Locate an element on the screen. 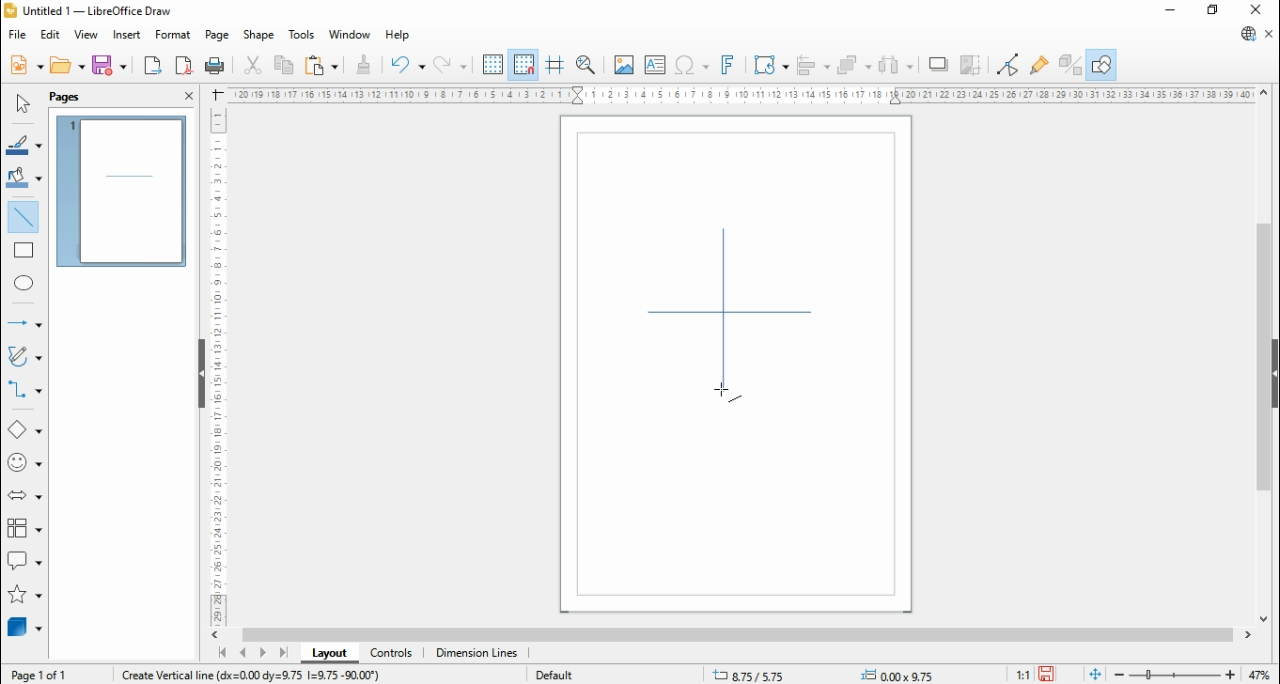  close document is located at coordinates (1270, 34).